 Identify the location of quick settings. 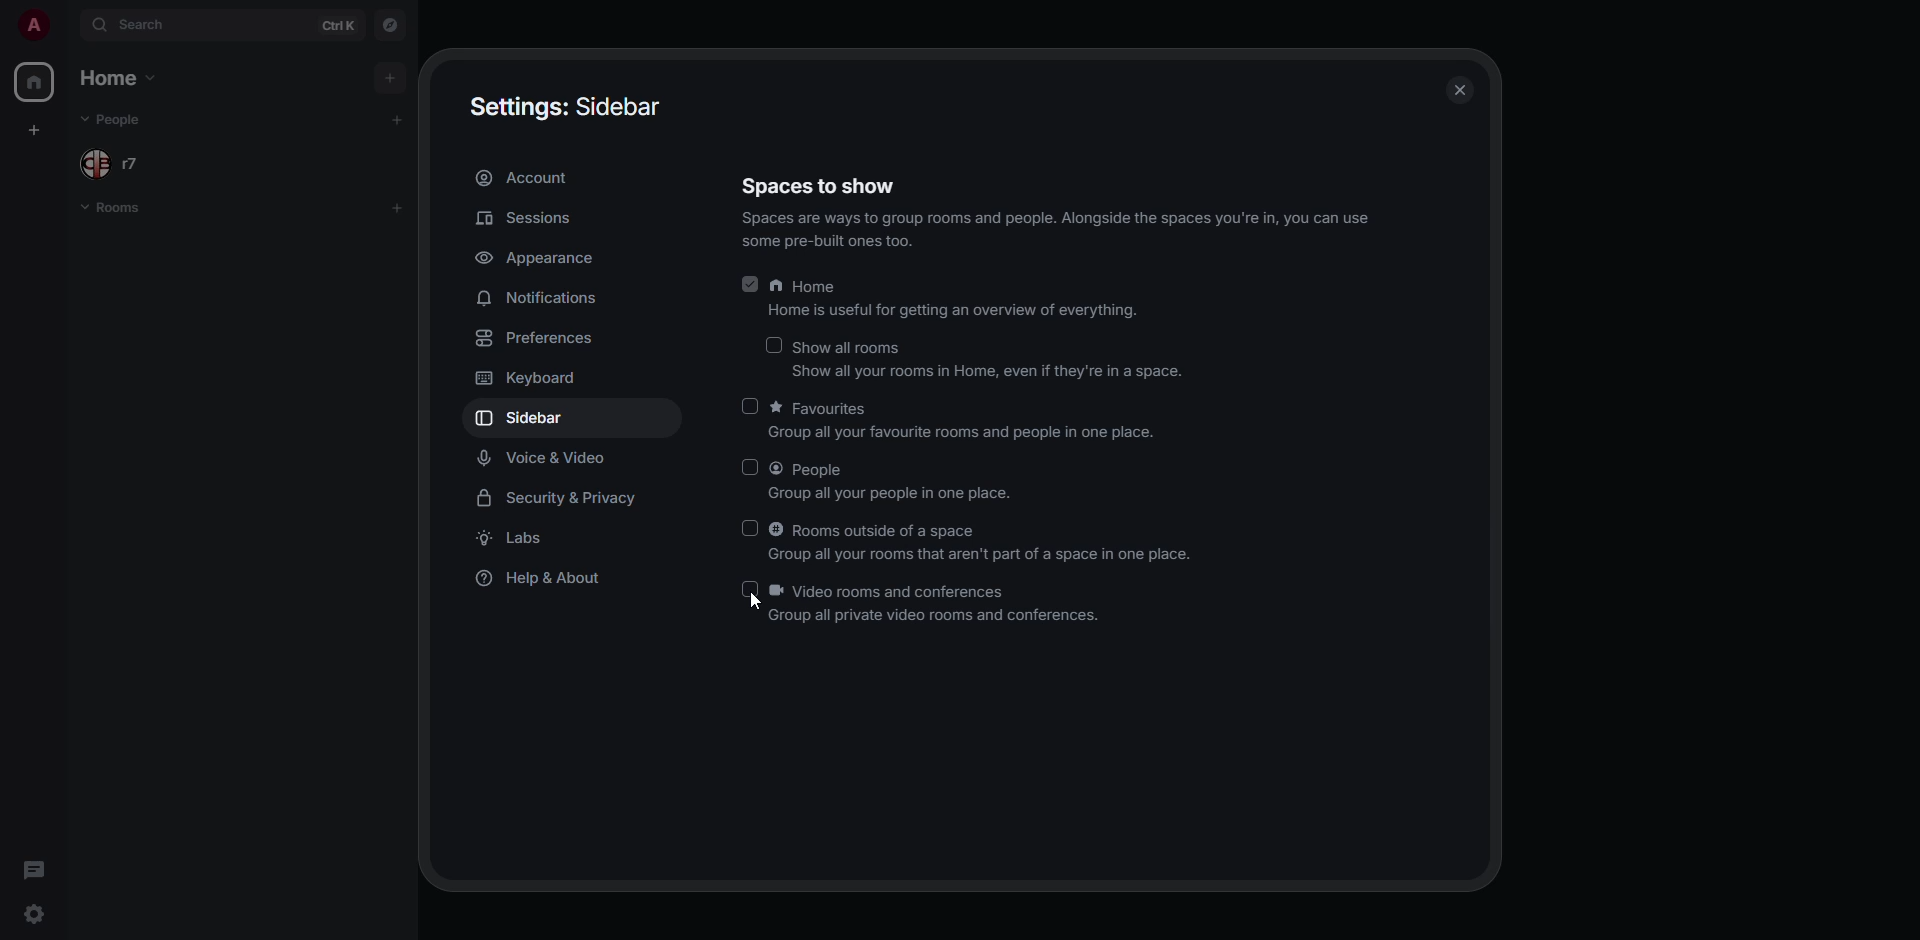
(36, 912).